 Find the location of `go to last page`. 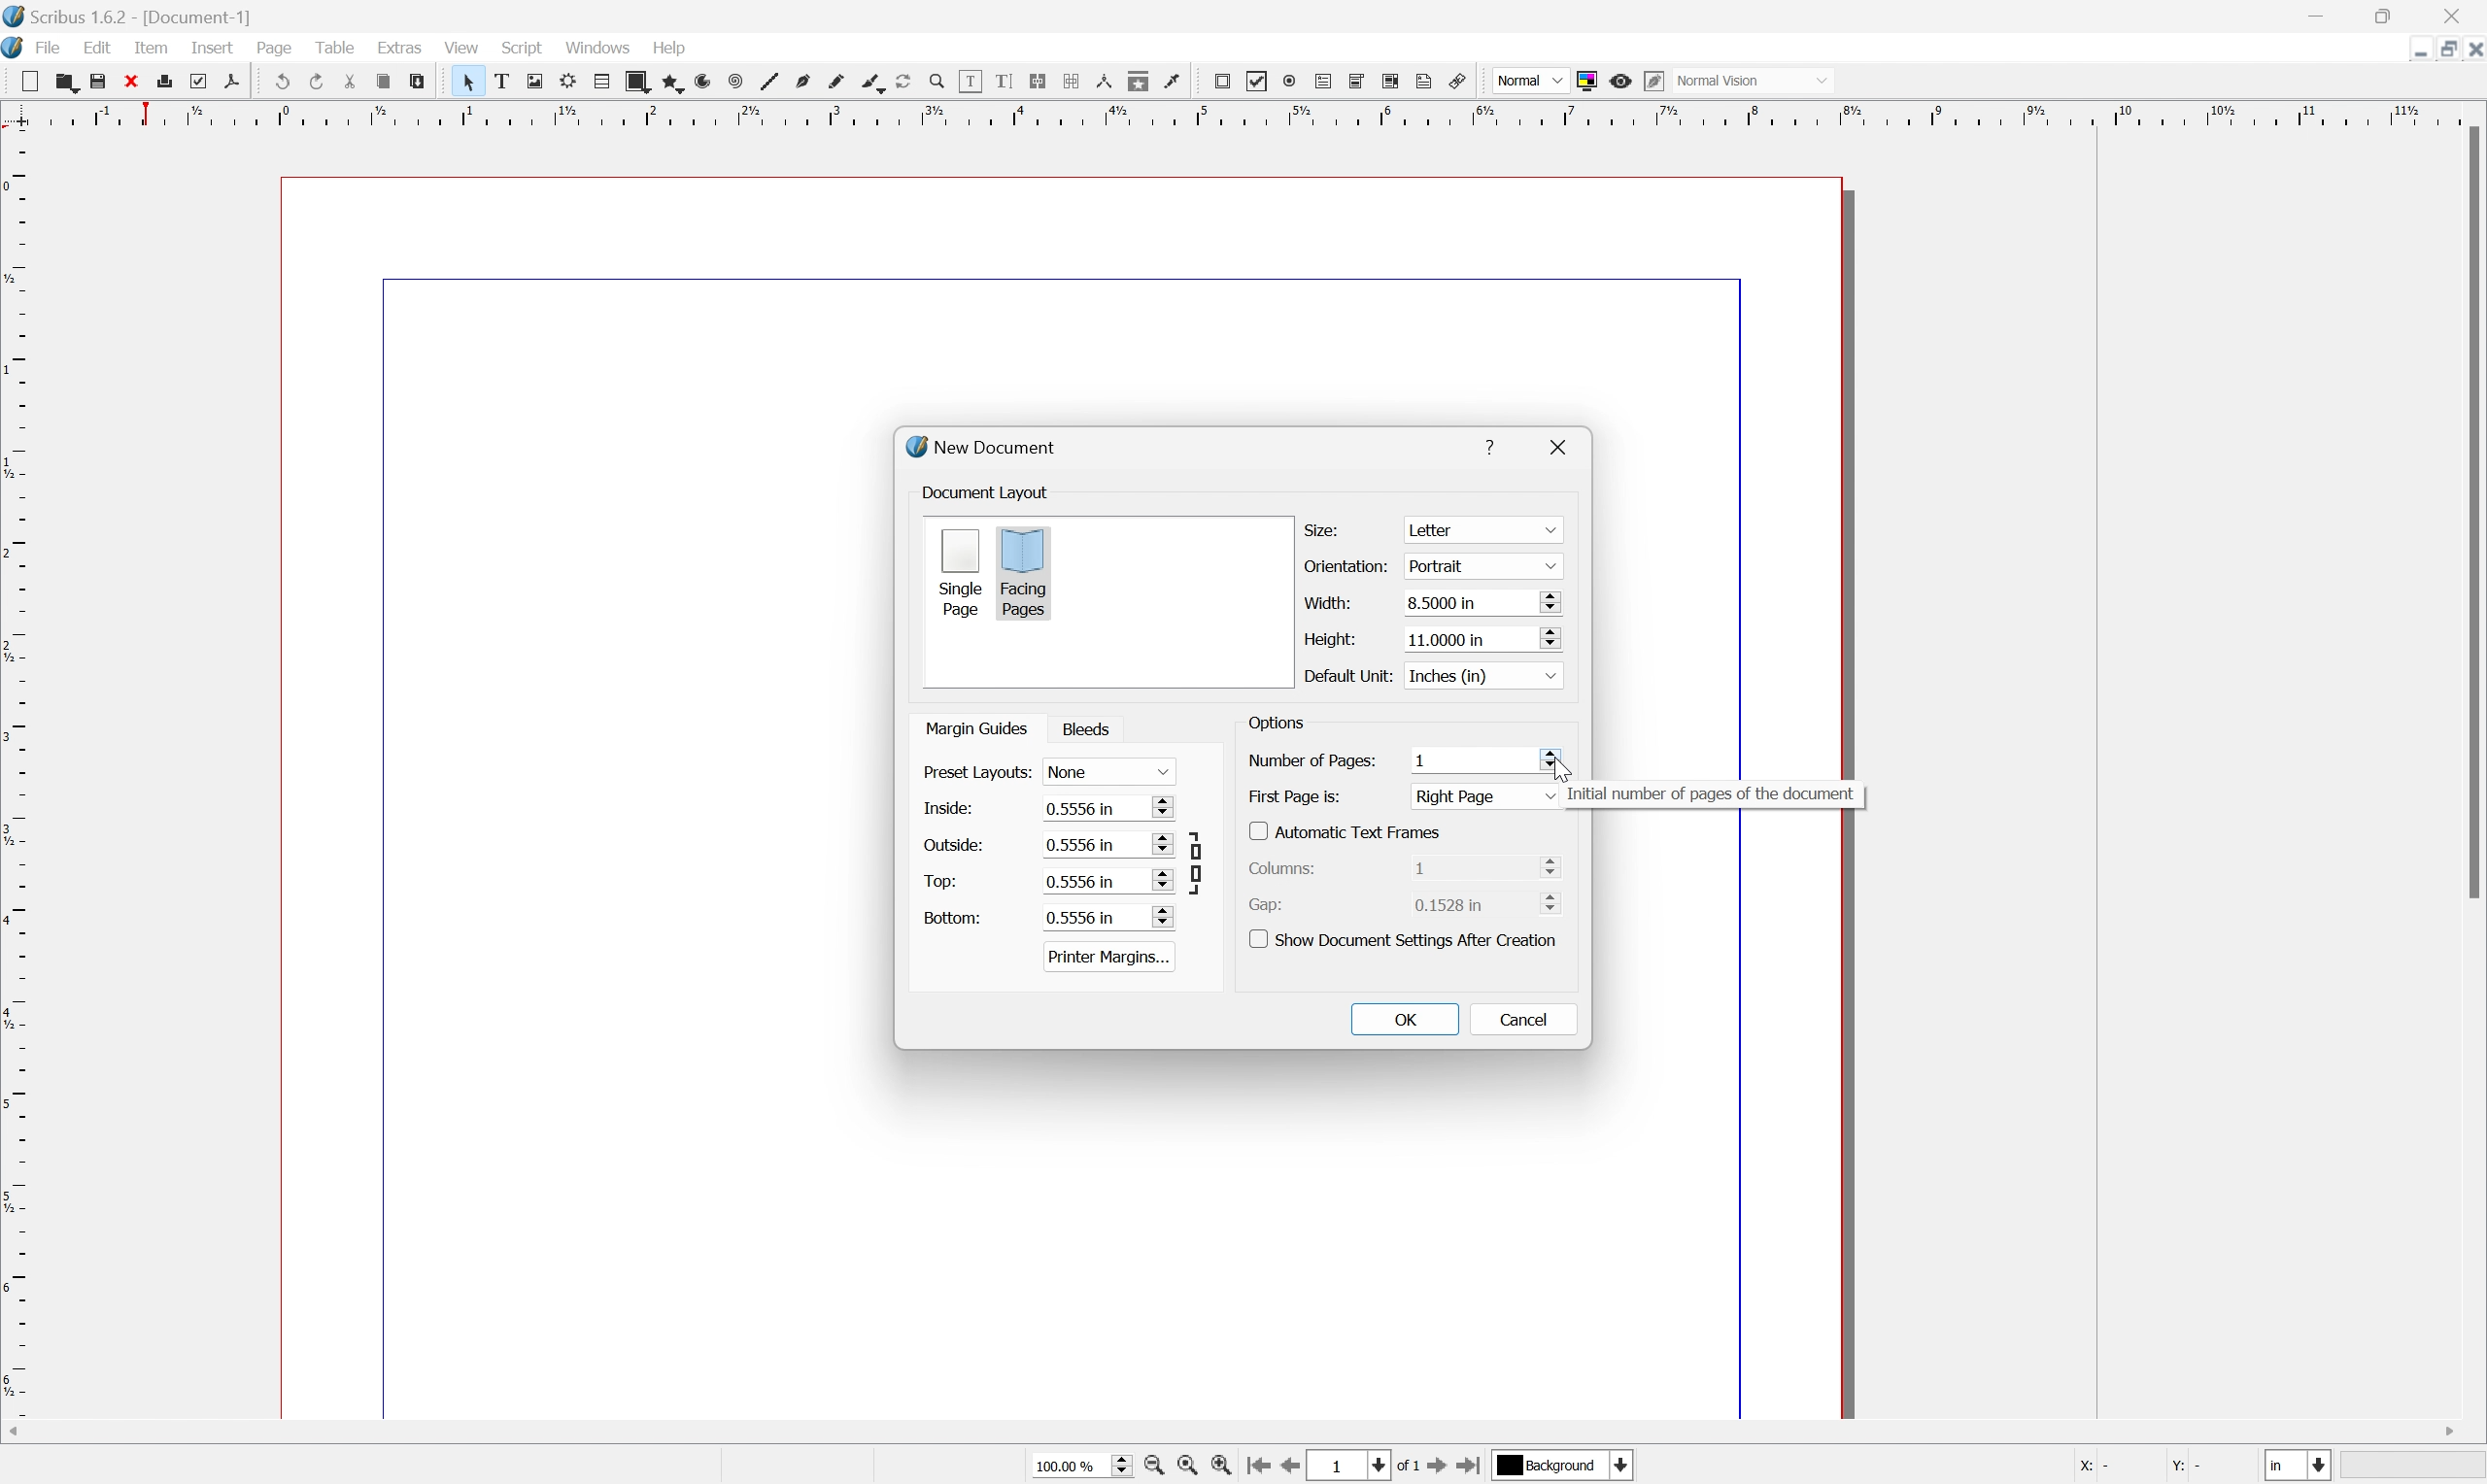

go to last page is located at coordinates (1472, 1467).